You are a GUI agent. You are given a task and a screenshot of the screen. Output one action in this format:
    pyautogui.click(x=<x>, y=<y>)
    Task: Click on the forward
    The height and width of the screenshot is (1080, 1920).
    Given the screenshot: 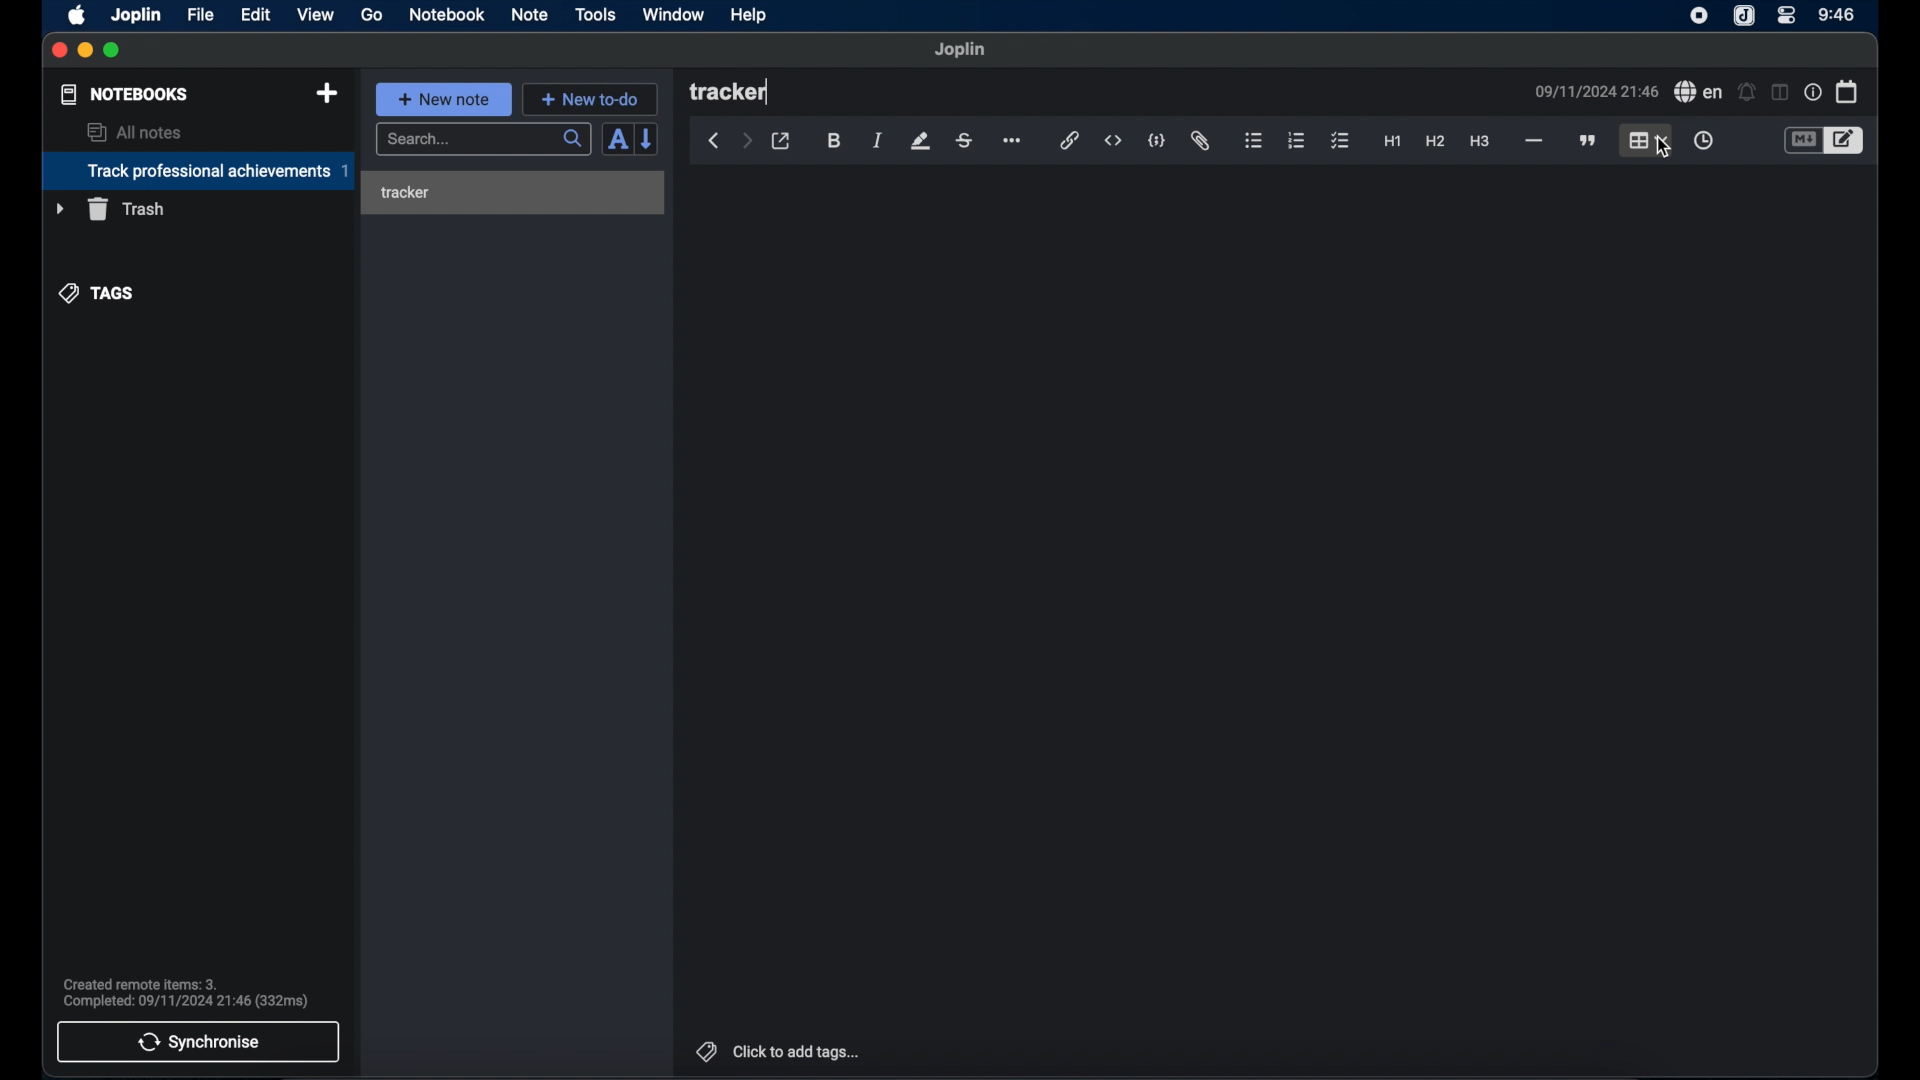 What is the action you would take?
    pyautogui.click(x=746, y=142)
    